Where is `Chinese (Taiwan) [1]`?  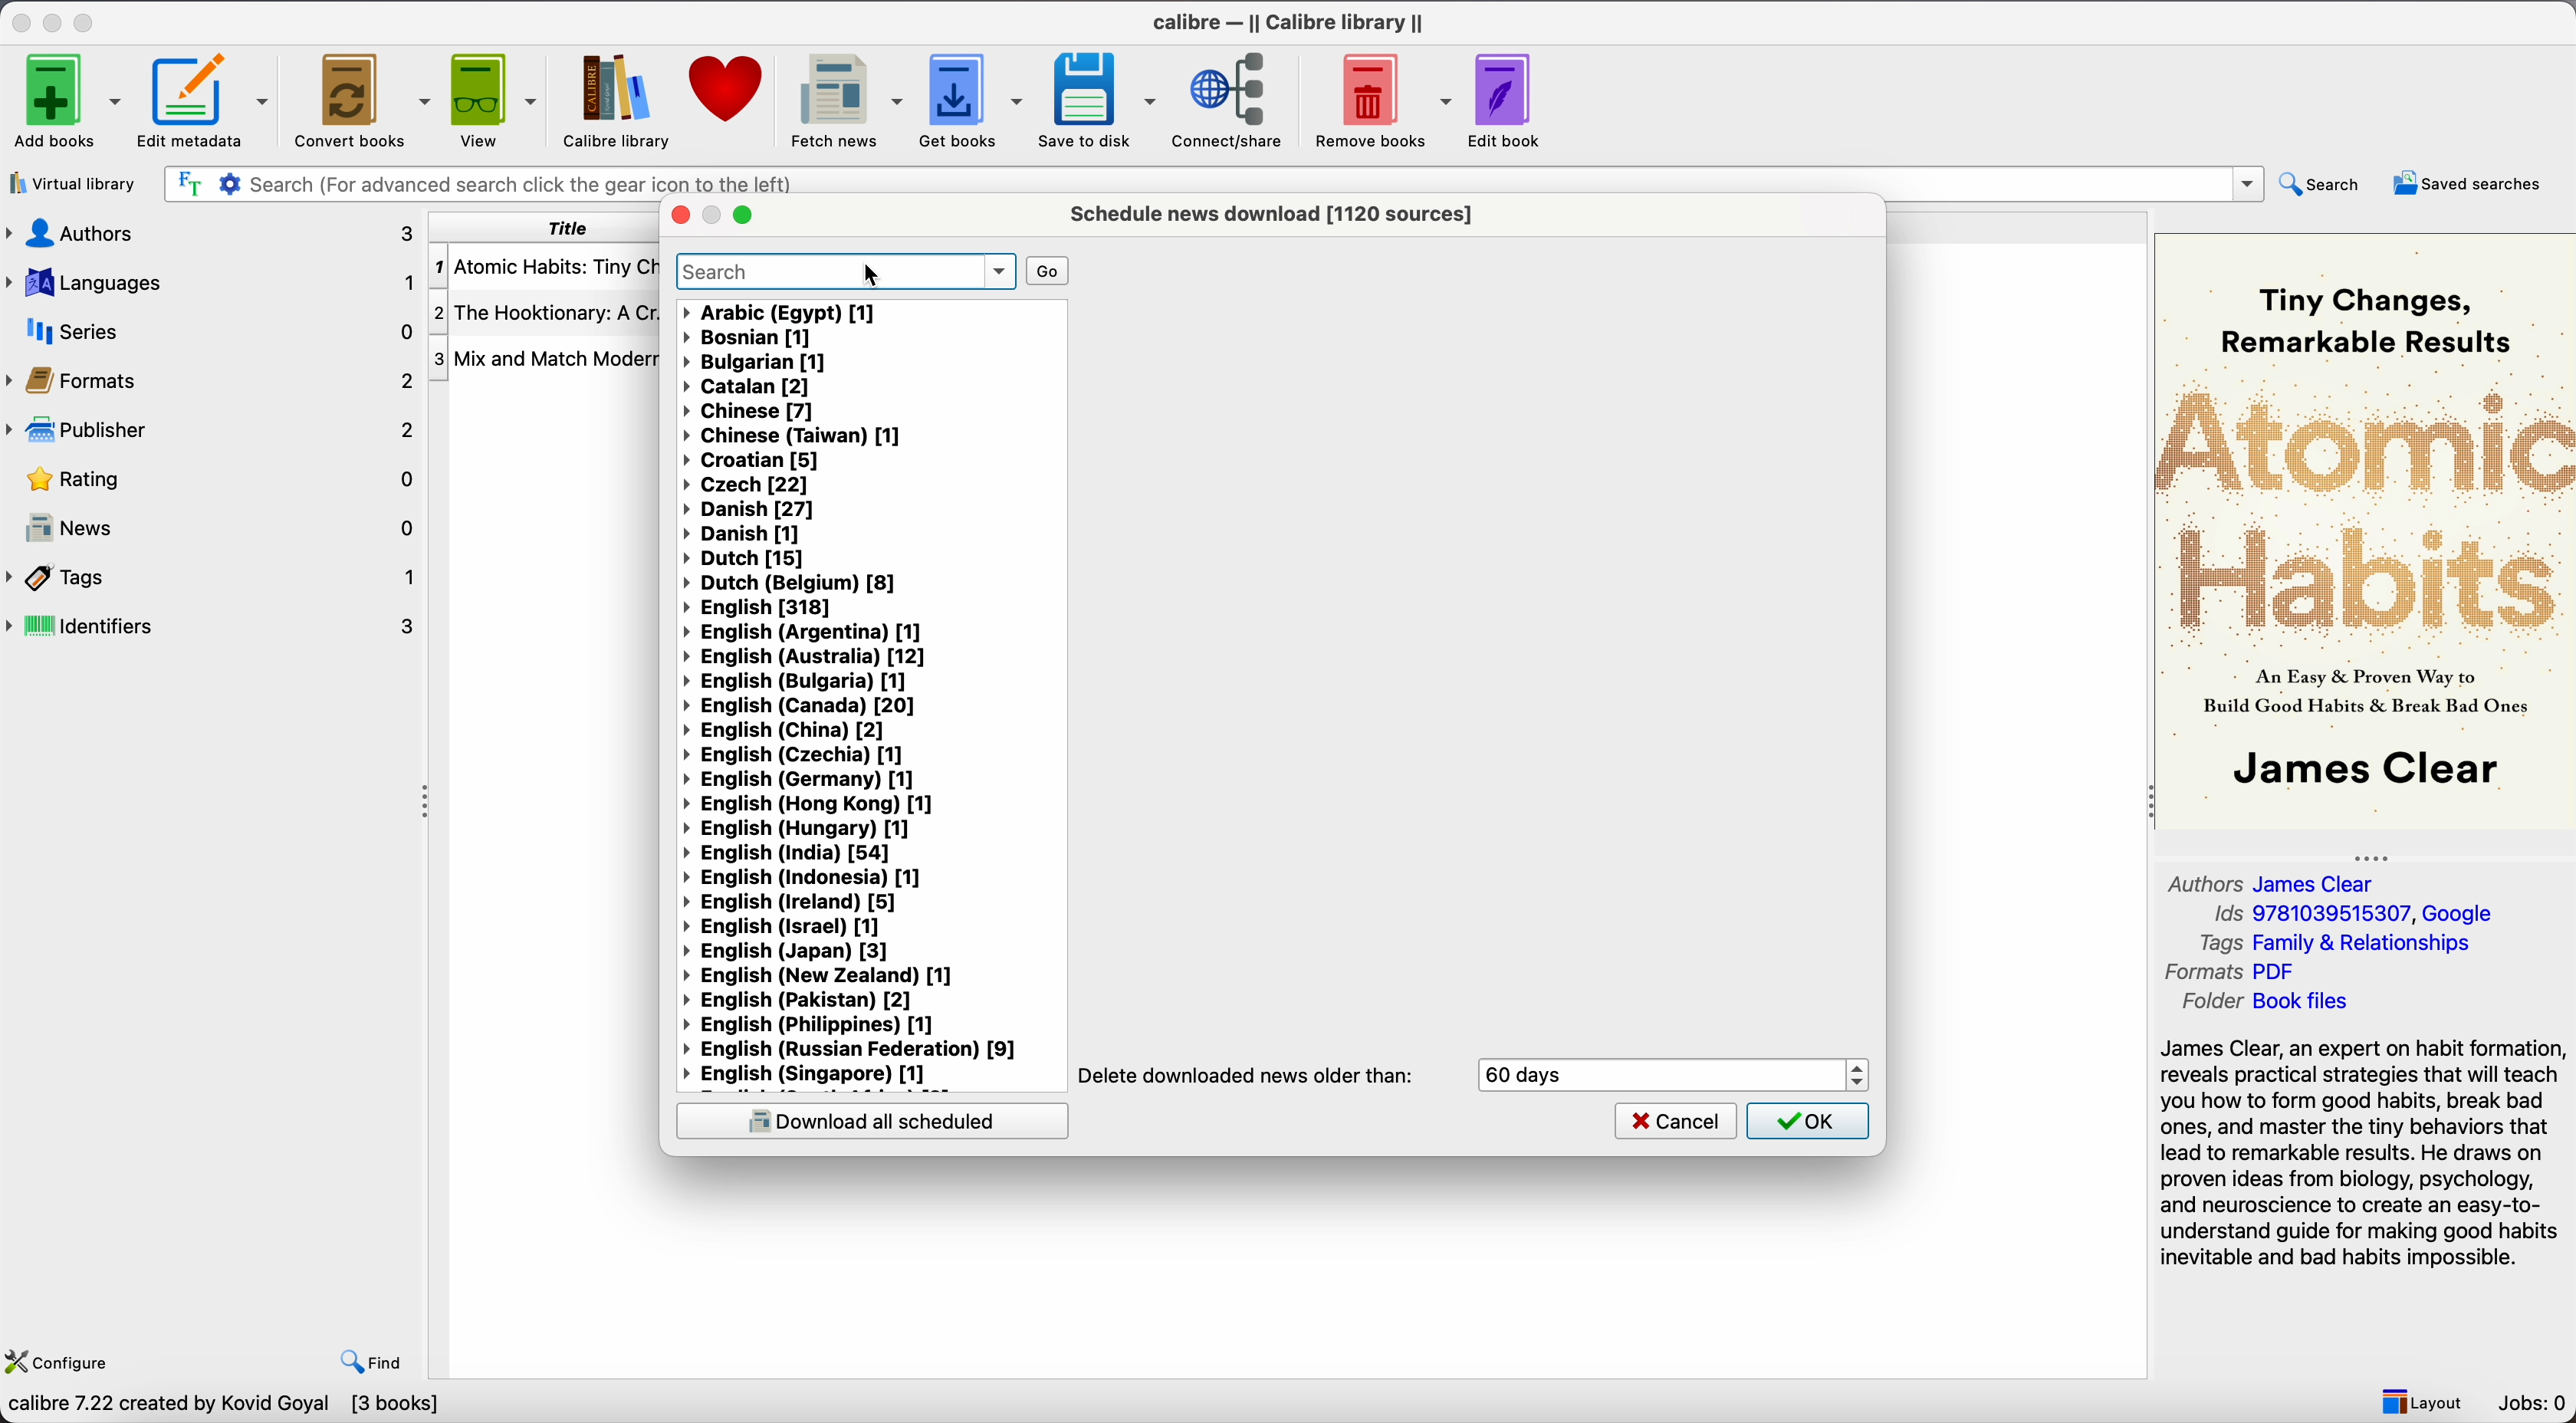
Chinese (Taiwan) [1] is located at coordinates (792, 435).